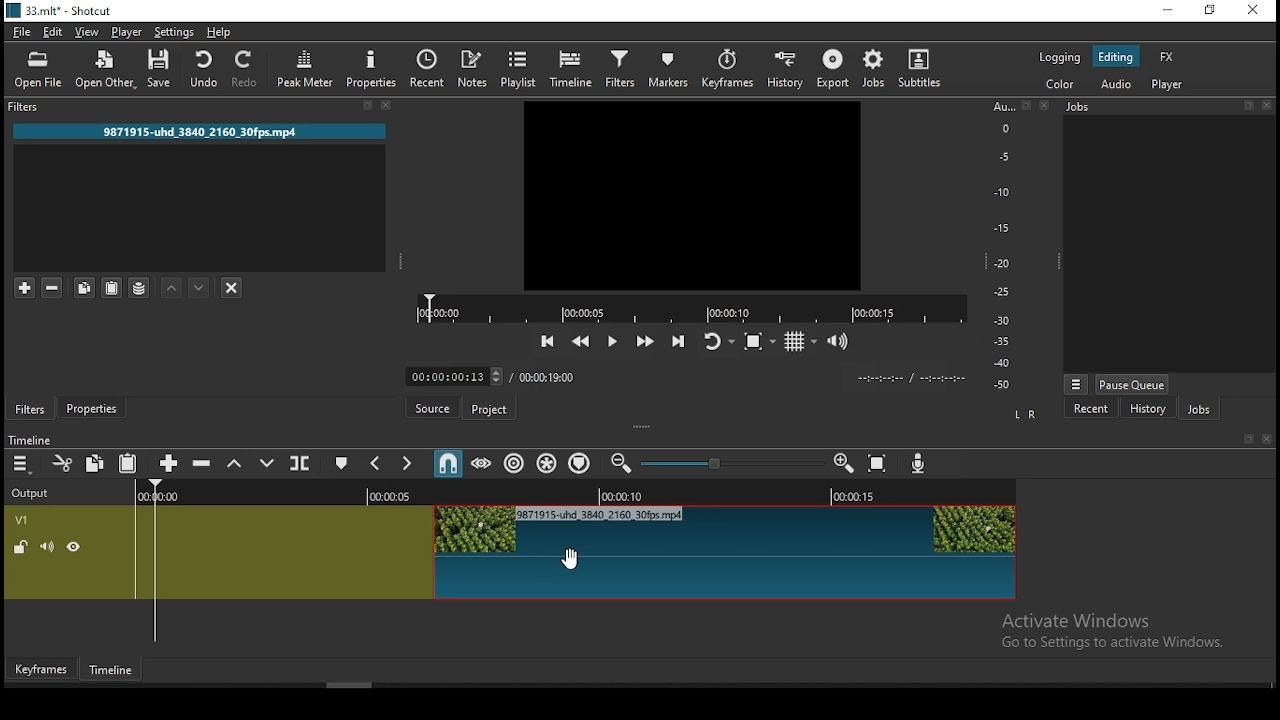 The image size is (1280, 720). Describe the element at coordinates (408, 465) in the screenshot. I see `next marker` at that location.